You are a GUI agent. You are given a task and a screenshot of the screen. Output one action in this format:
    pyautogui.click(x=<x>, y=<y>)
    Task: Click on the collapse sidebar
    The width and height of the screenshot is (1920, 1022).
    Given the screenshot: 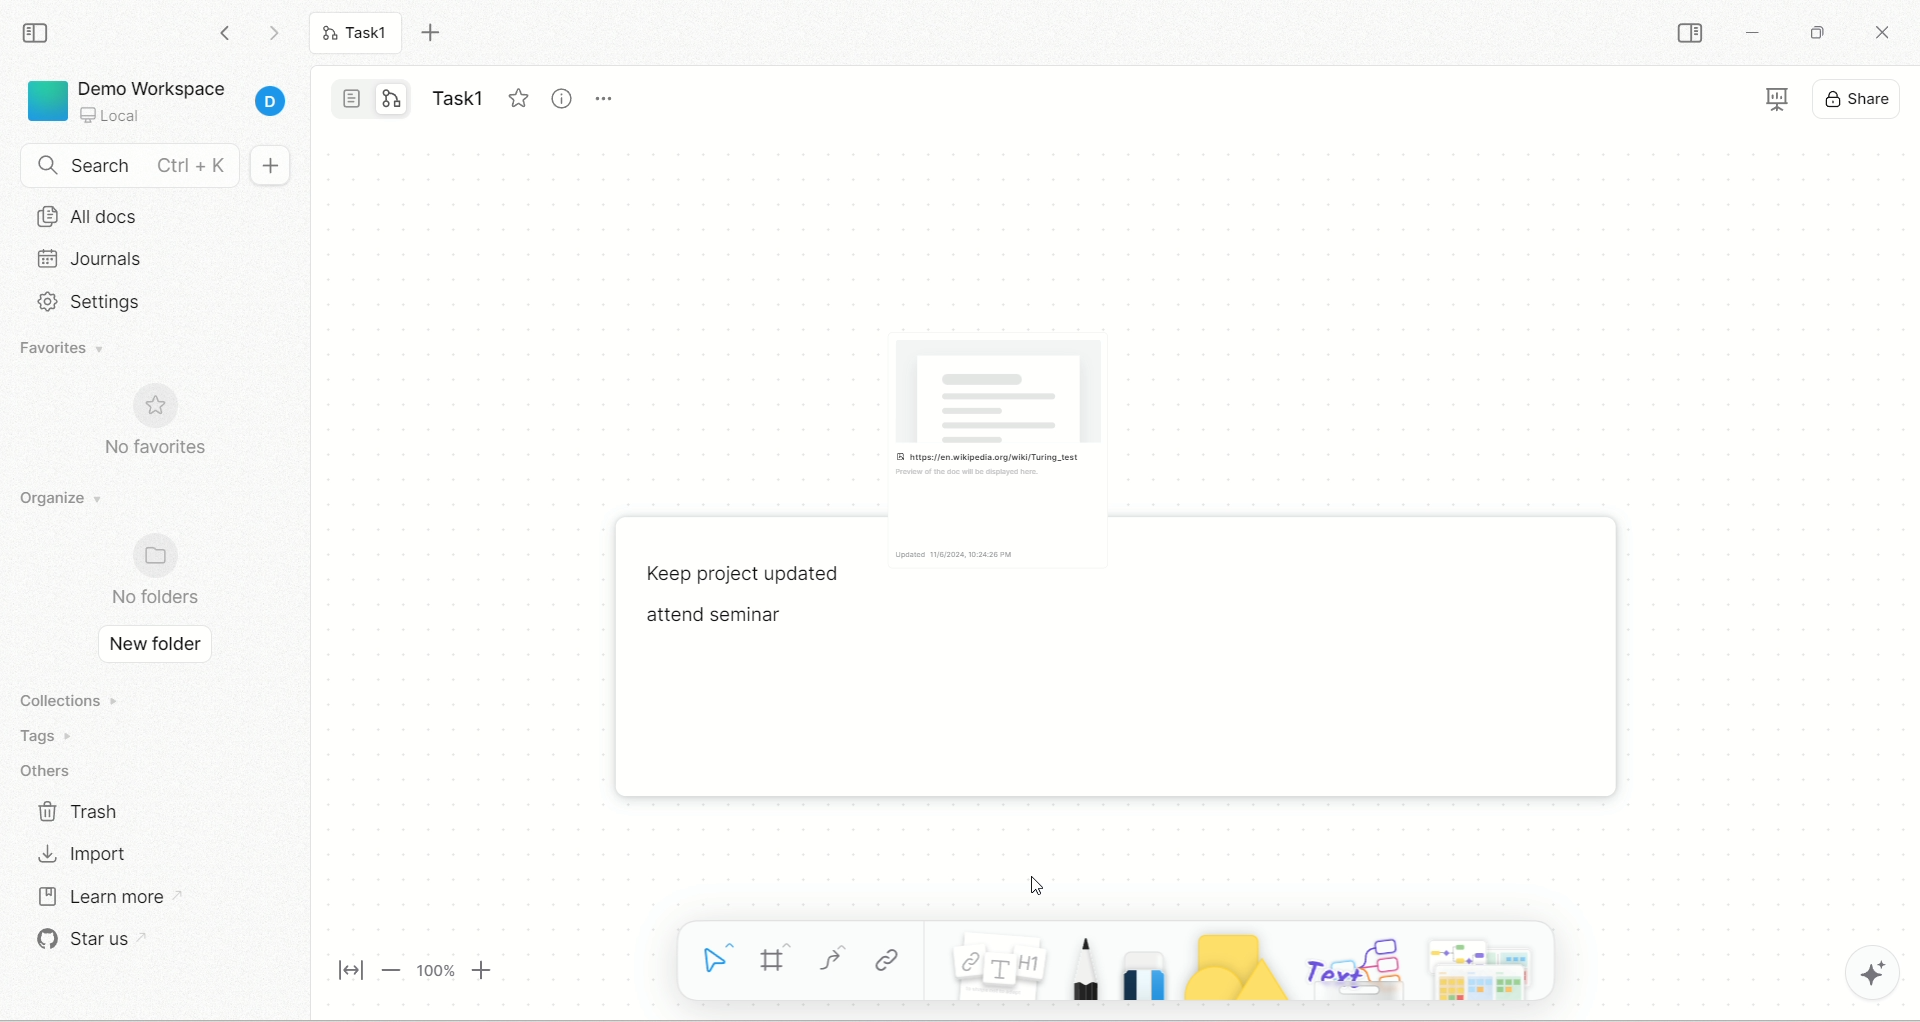 What is the action you would take?
    pyautogui.click(x=39, y=33)
    